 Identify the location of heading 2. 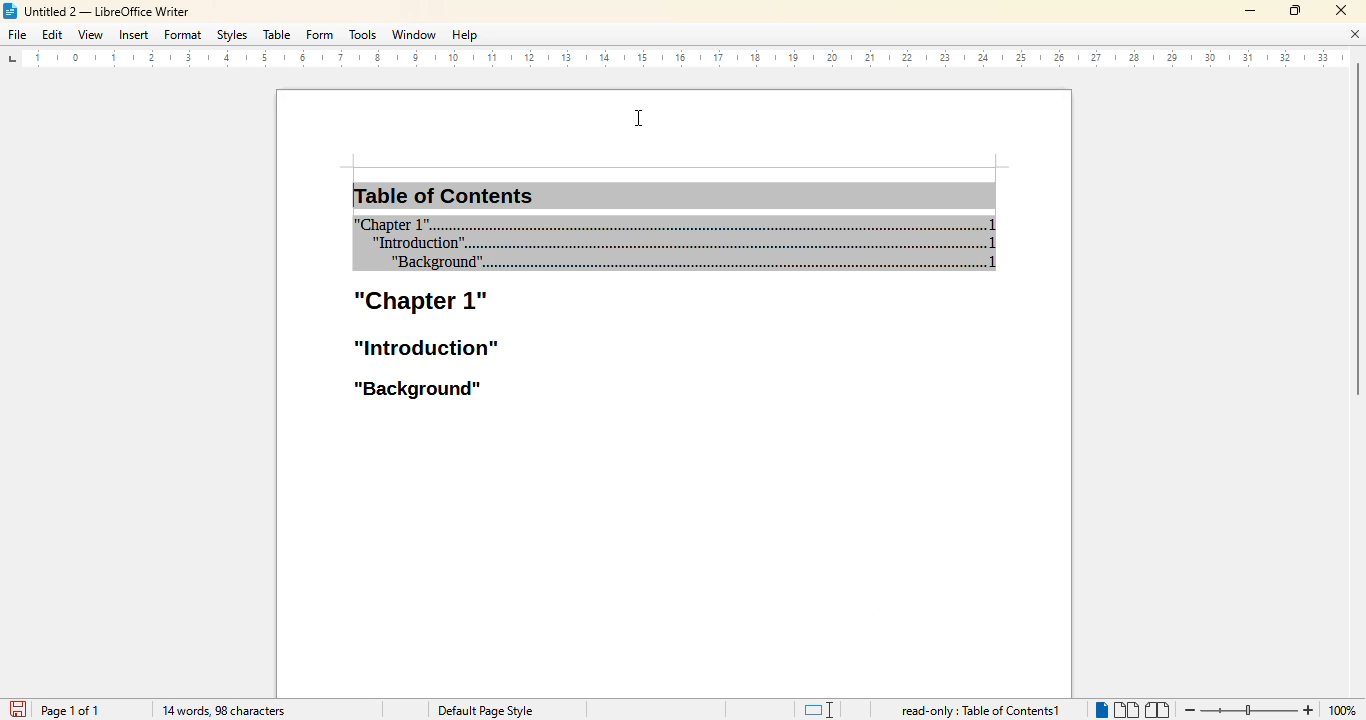
(423, 347).